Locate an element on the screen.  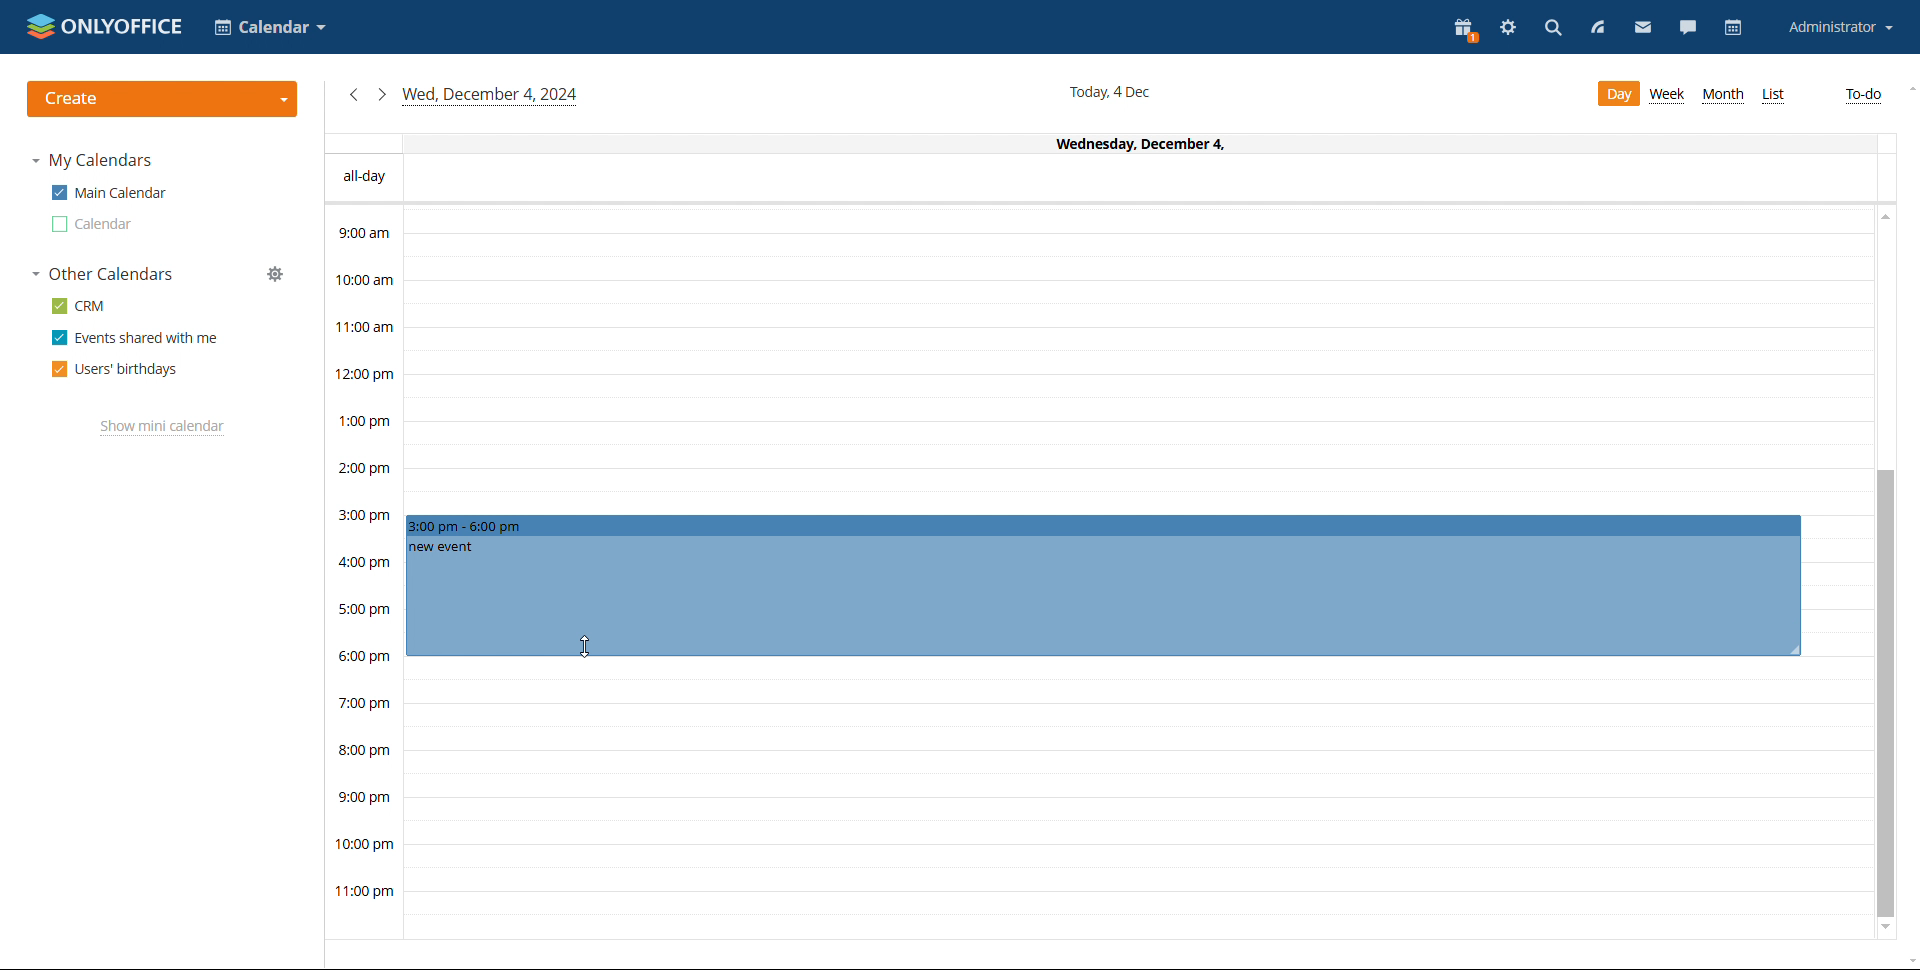
edges being dragged is located at coordinates (1104, 583).